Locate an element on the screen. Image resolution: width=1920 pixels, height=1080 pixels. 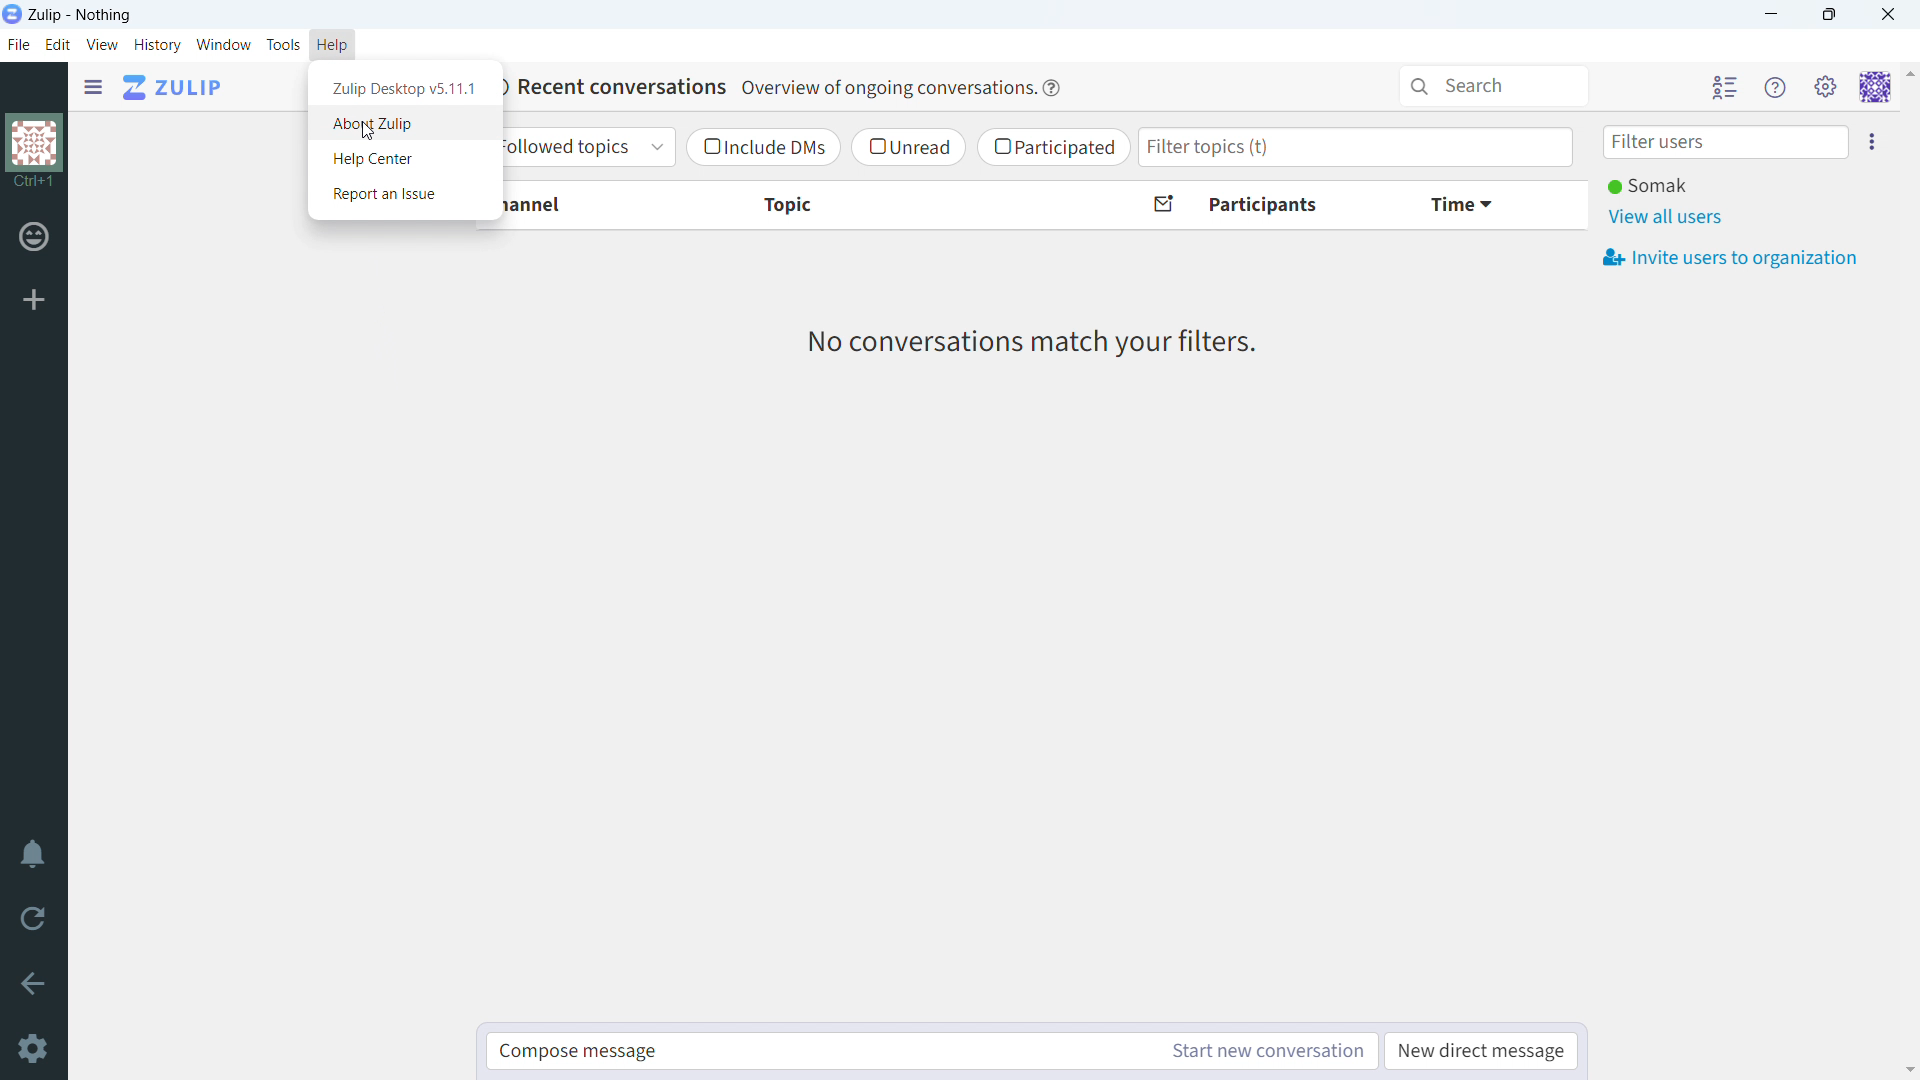
close is located at coordinates (1887, 15).